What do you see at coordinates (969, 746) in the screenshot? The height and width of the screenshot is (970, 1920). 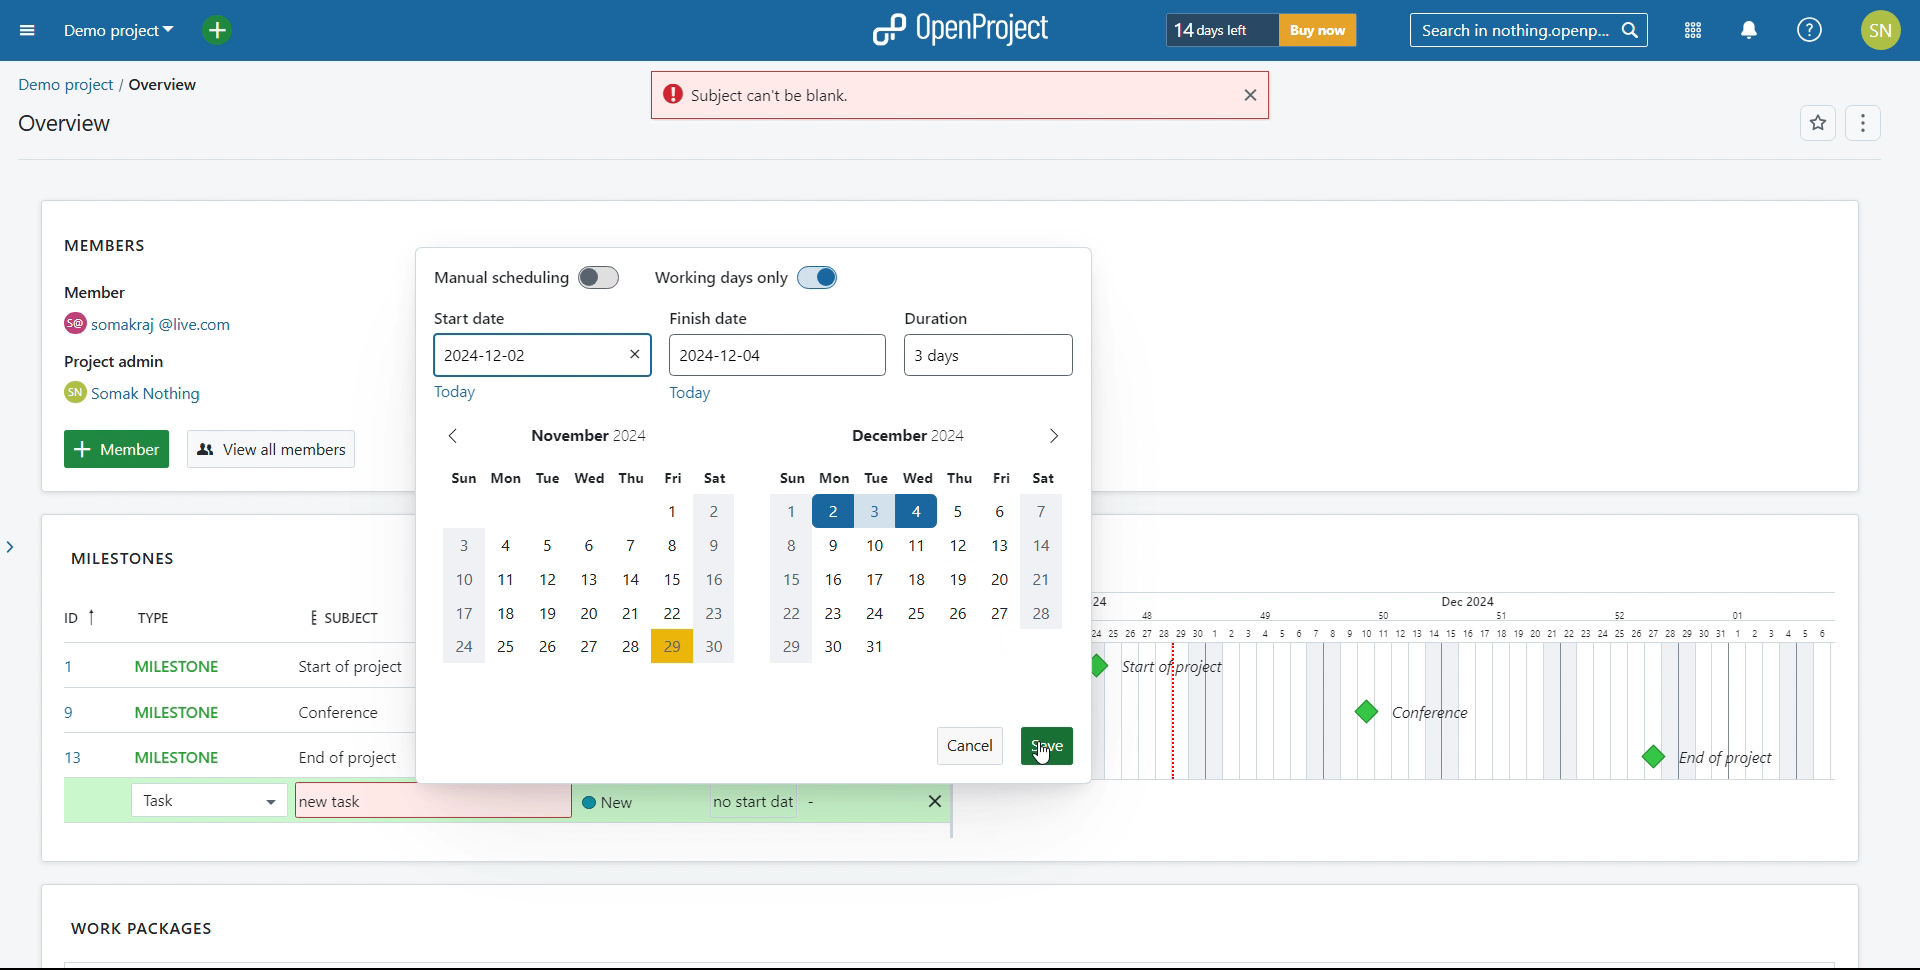 I see `cancel` at bounding box center [969, 746].